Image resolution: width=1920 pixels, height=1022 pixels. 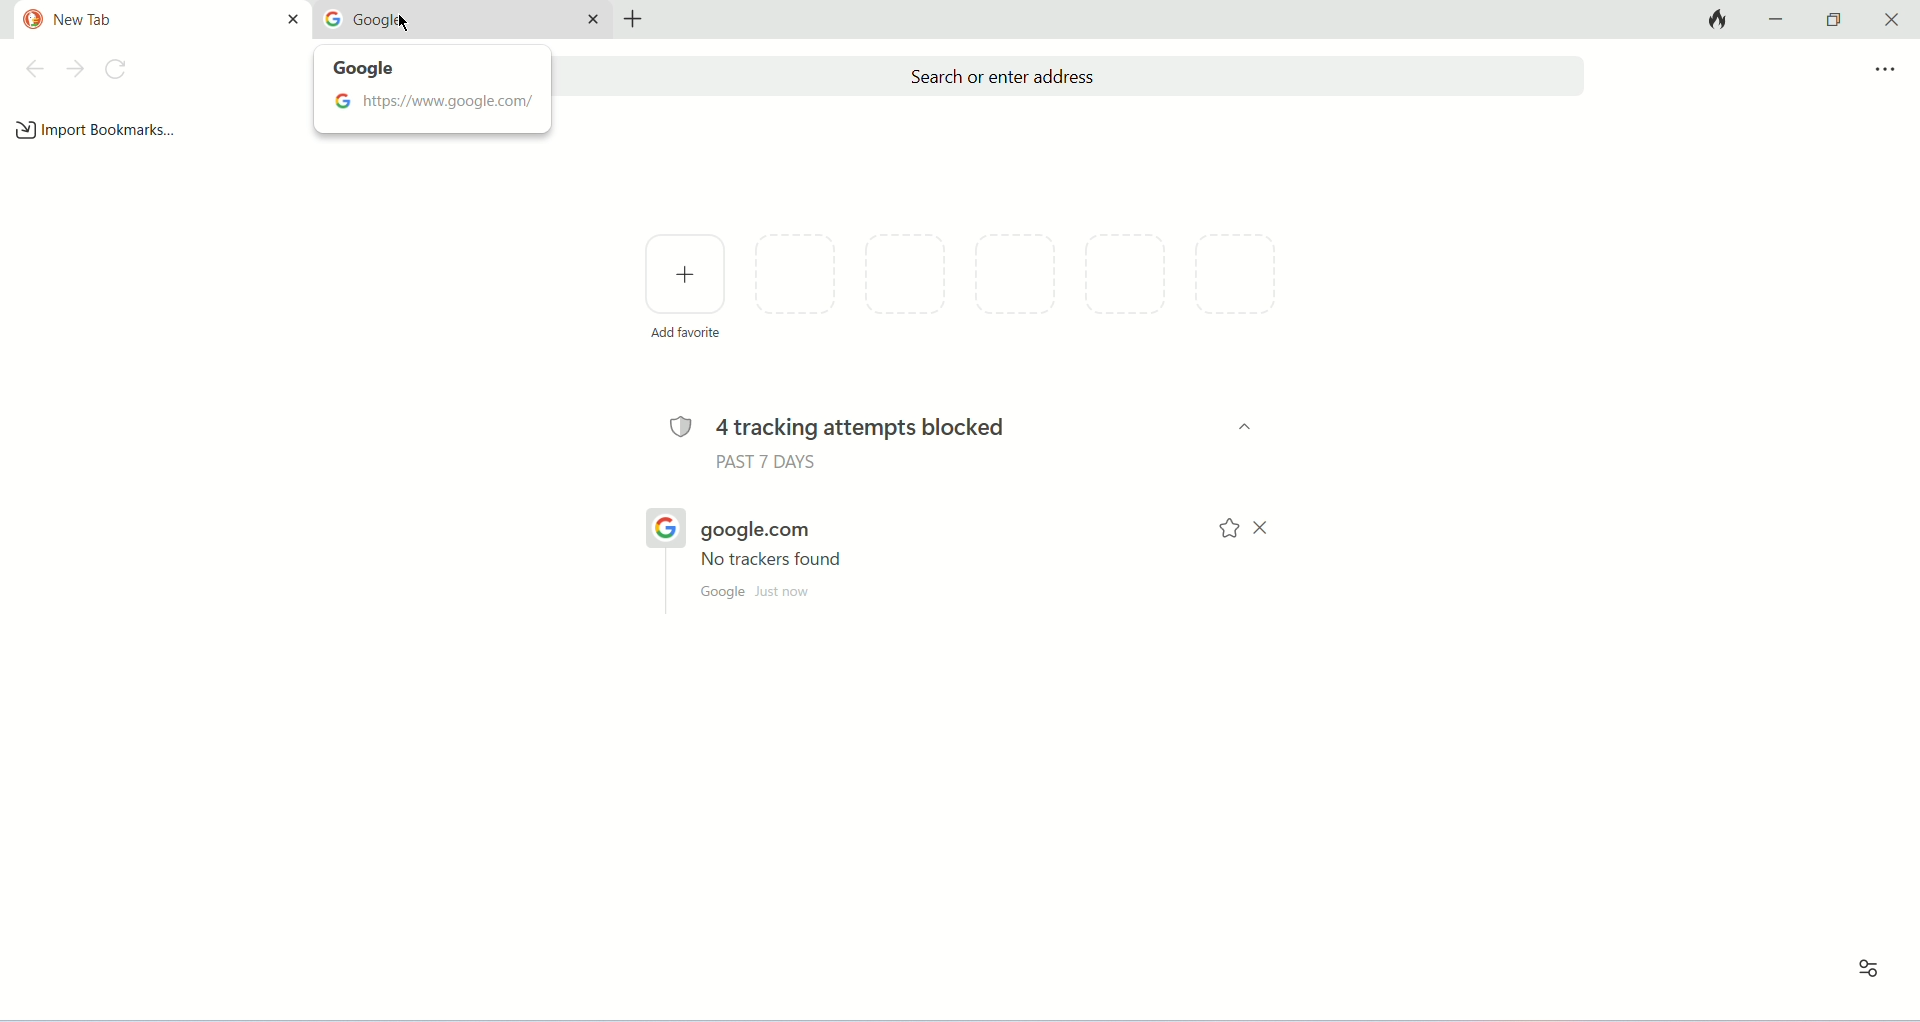 What do you see at coordinates (35, 69) in the screenshot?
I see `back` at bounding box center [35, 69].